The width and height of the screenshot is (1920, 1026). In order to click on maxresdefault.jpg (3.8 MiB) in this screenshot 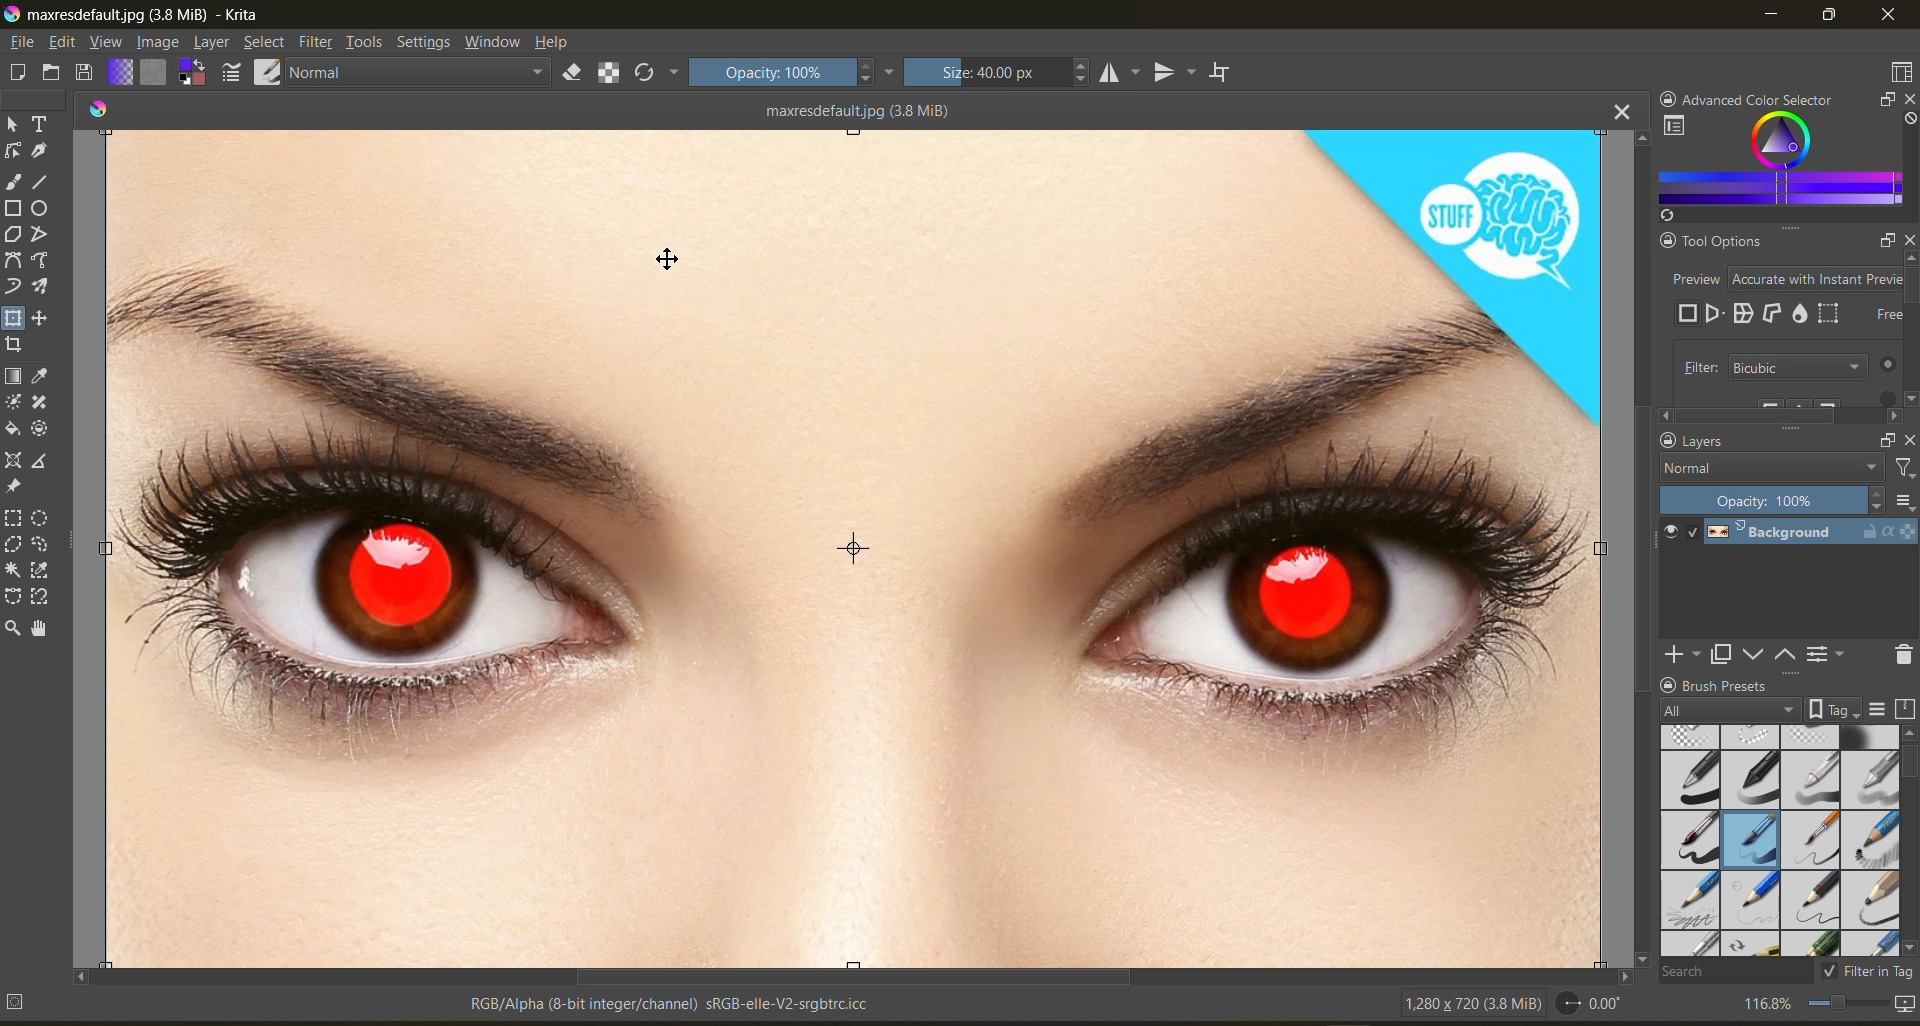, I will do `click(852, 109)`.